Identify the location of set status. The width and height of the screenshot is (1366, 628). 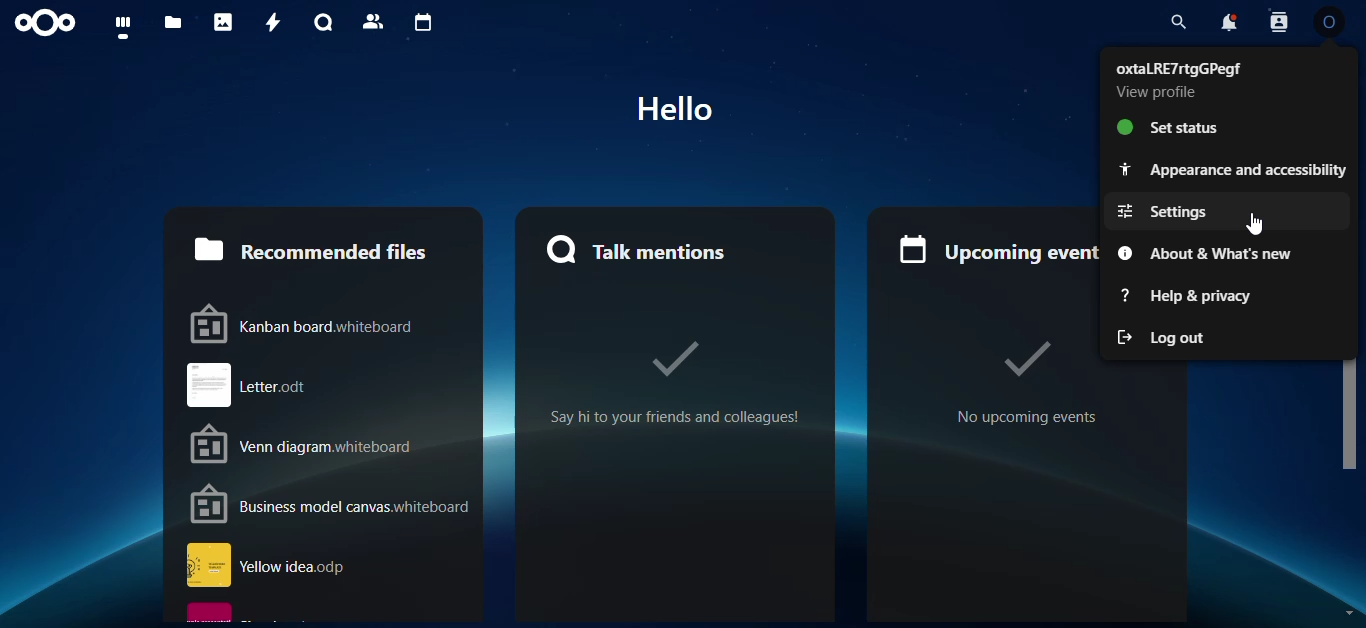
(1229, 126).